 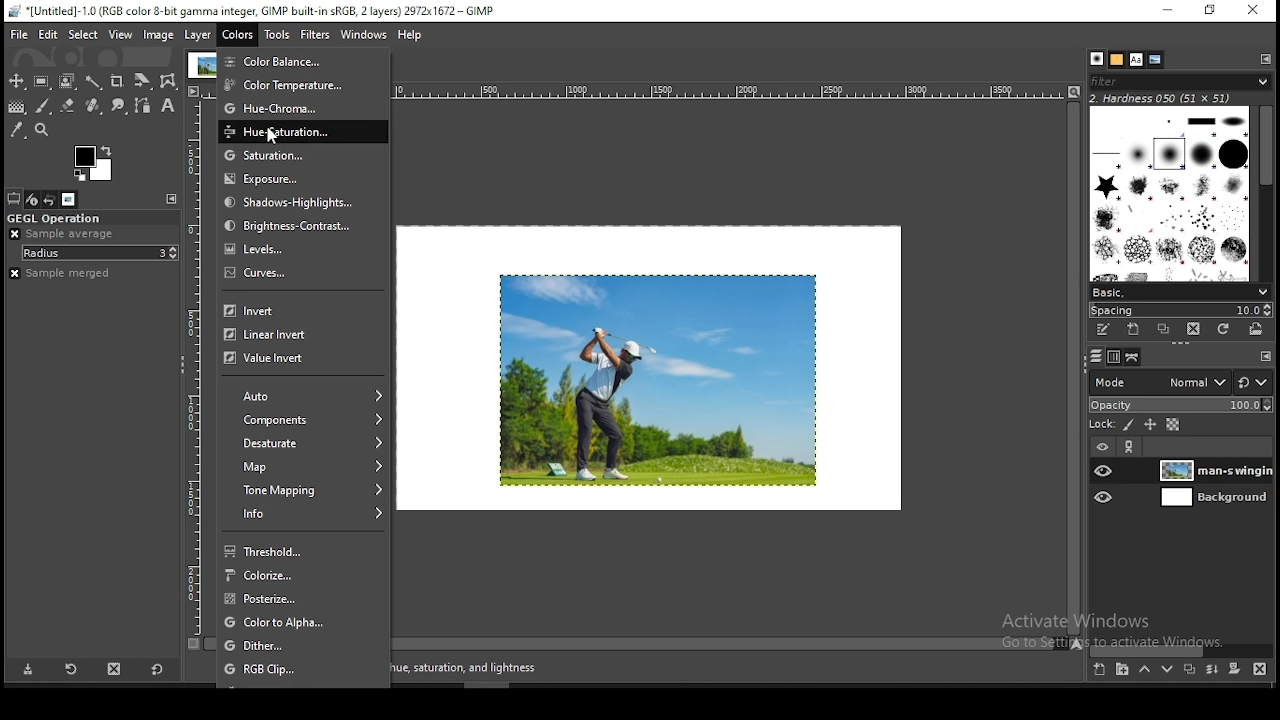 I want to click on brushes filter, so click(x=1179, y=82).